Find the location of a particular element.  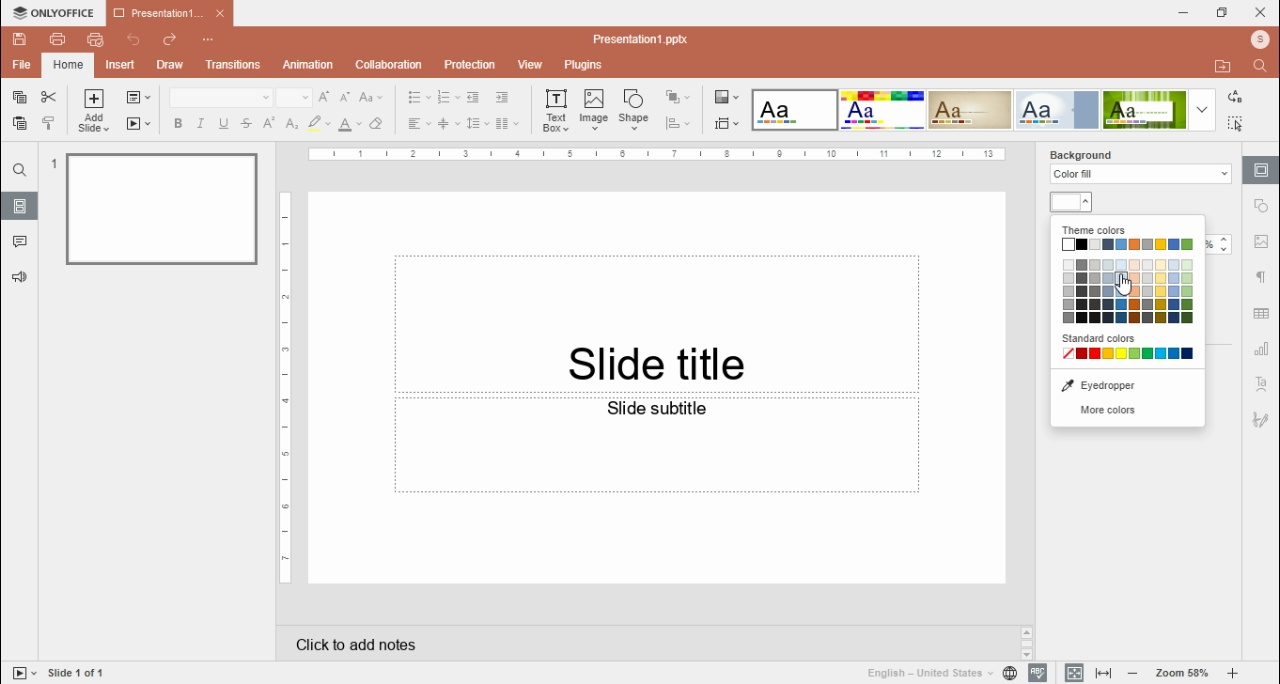

clear style is located at coordinates (376, 124).